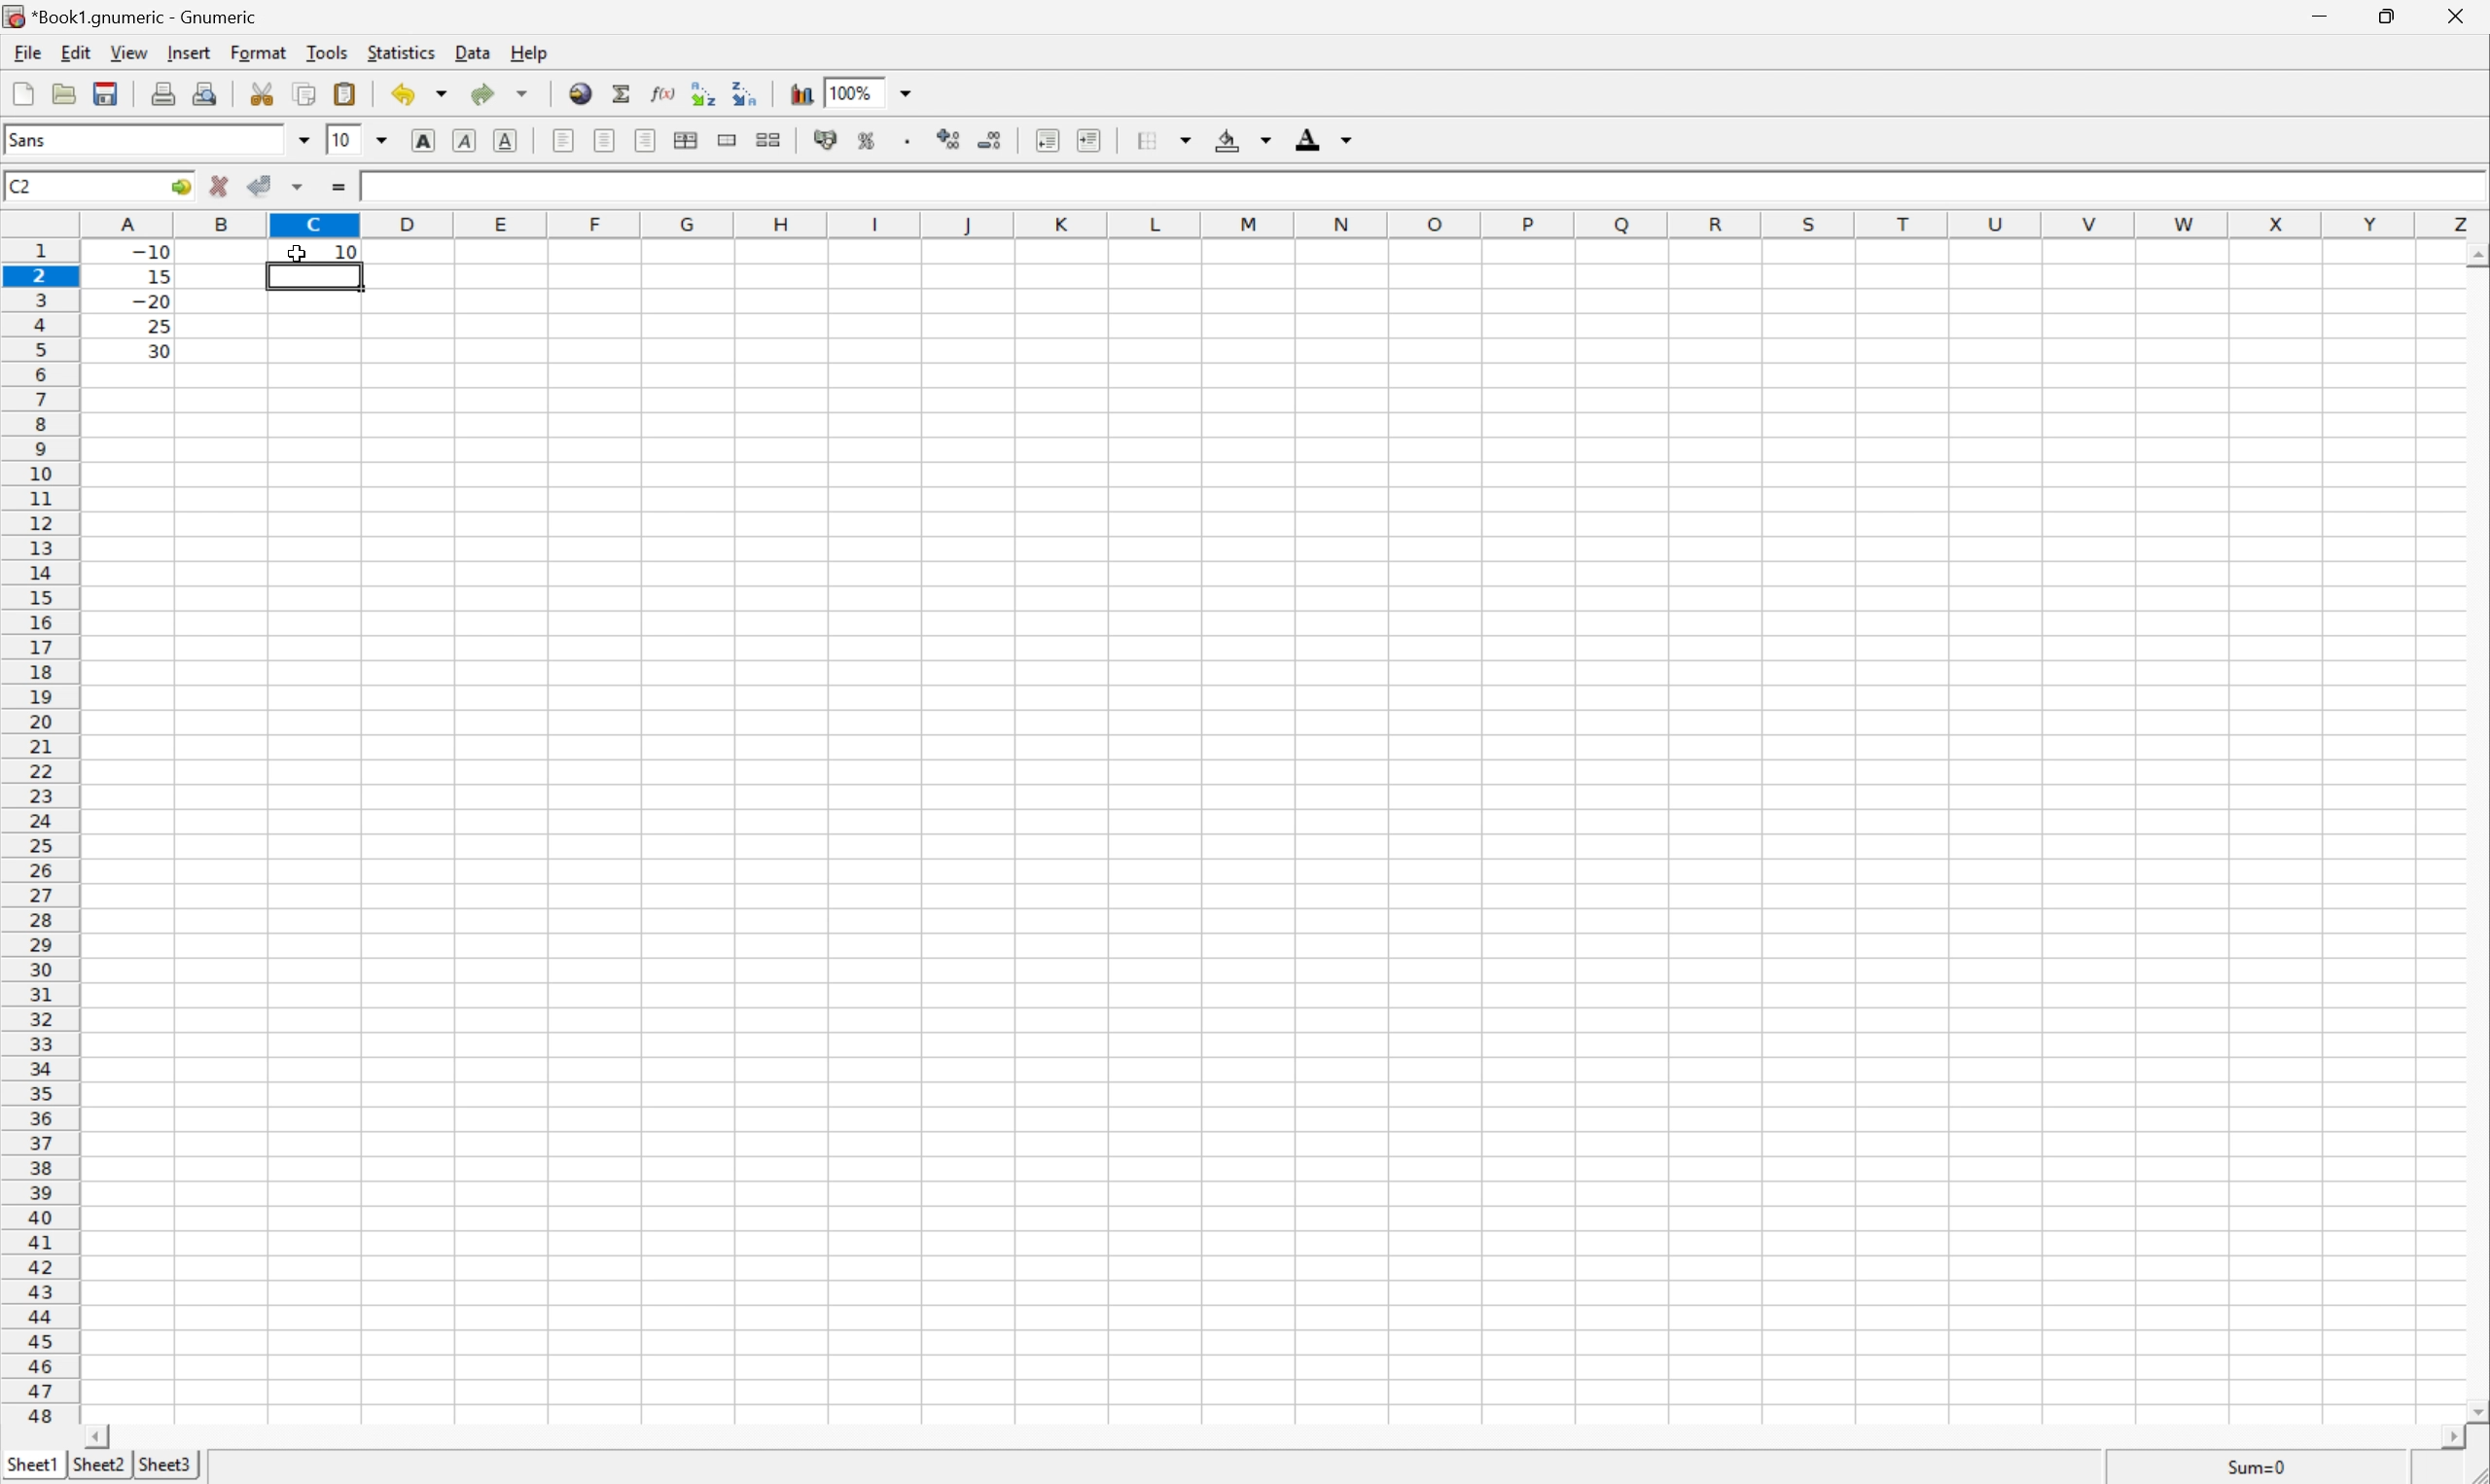 The width and height of the screenshot is (2490, 1484). What do you see at coordinates (302, 140) in the screenshot?
I see `Drop Down` at bounding box center [302, 140].